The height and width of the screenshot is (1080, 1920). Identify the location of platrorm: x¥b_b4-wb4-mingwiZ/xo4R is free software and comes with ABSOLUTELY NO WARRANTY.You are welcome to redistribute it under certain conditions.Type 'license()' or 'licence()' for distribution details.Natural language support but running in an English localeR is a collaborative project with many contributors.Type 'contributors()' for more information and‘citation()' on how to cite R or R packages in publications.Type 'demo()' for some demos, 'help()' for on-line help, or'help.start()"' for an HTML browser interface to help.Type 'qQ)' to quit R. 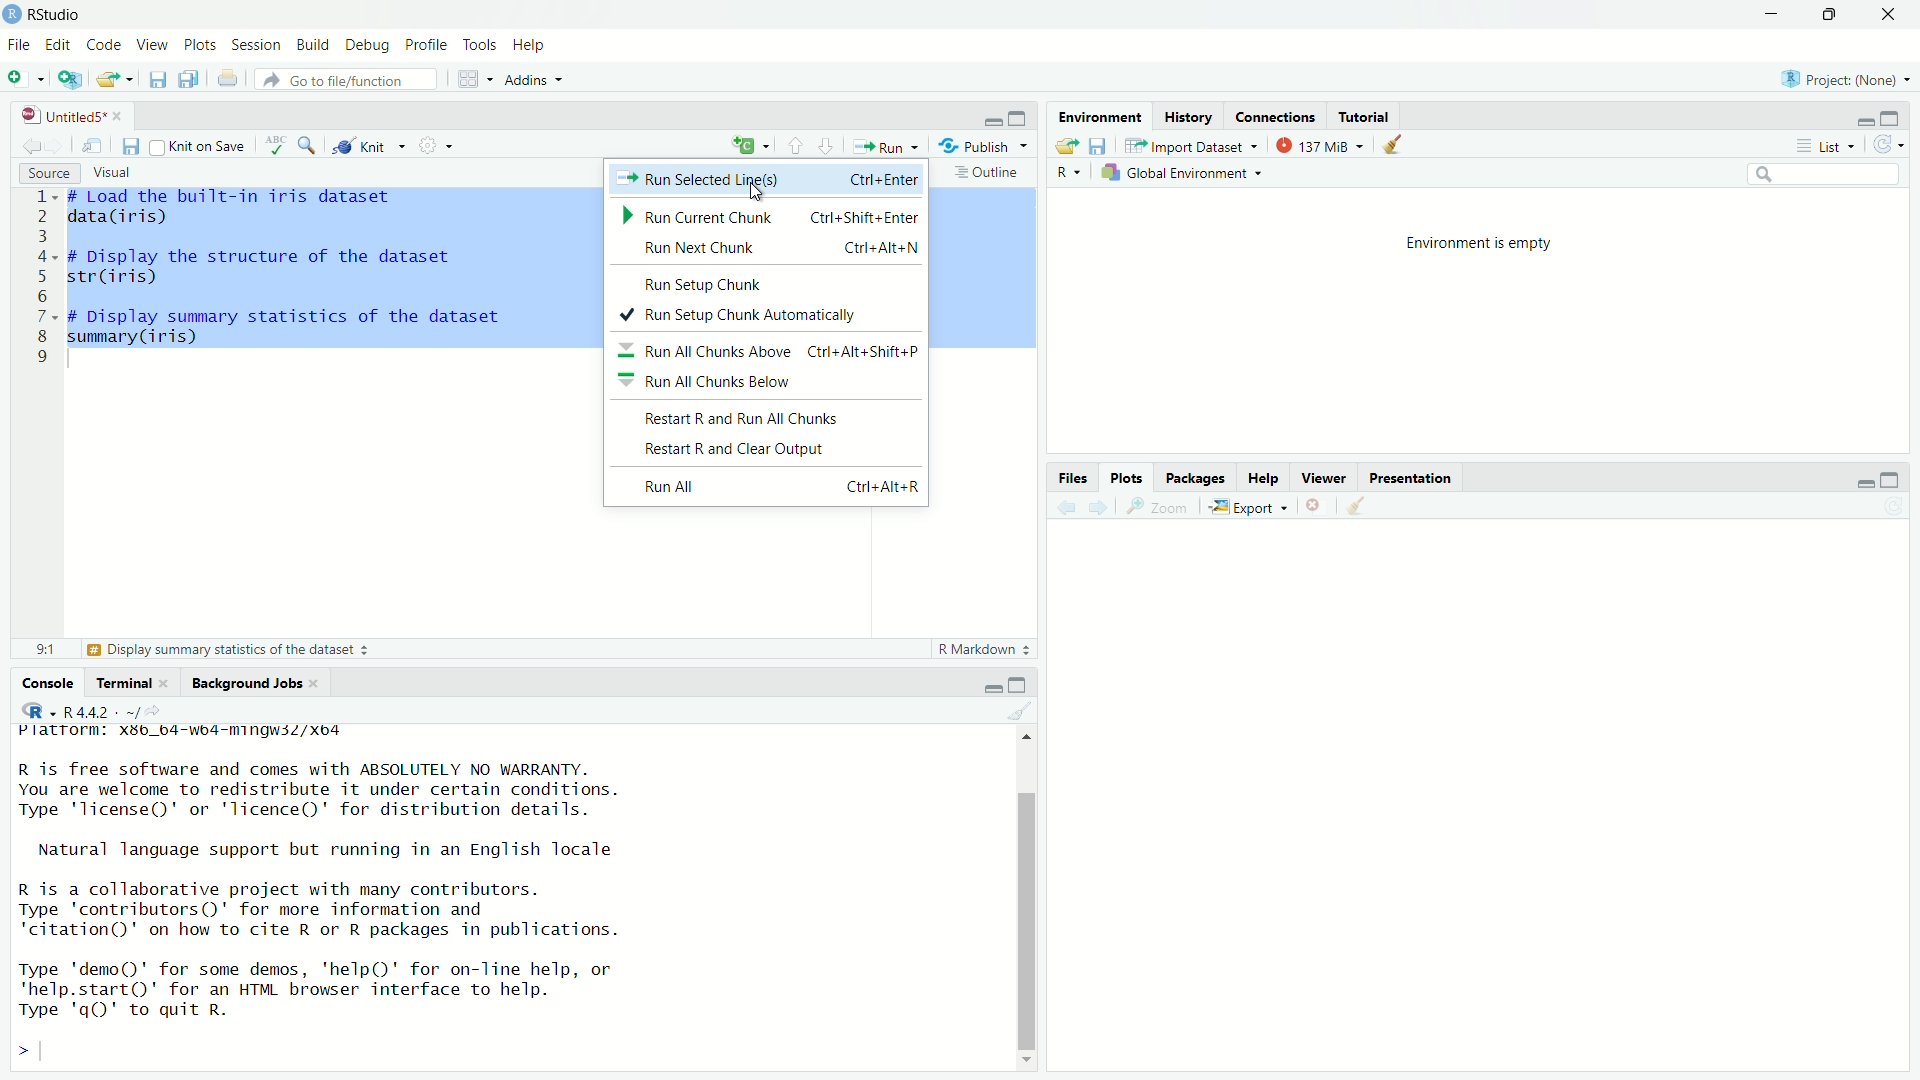
(505, 897).